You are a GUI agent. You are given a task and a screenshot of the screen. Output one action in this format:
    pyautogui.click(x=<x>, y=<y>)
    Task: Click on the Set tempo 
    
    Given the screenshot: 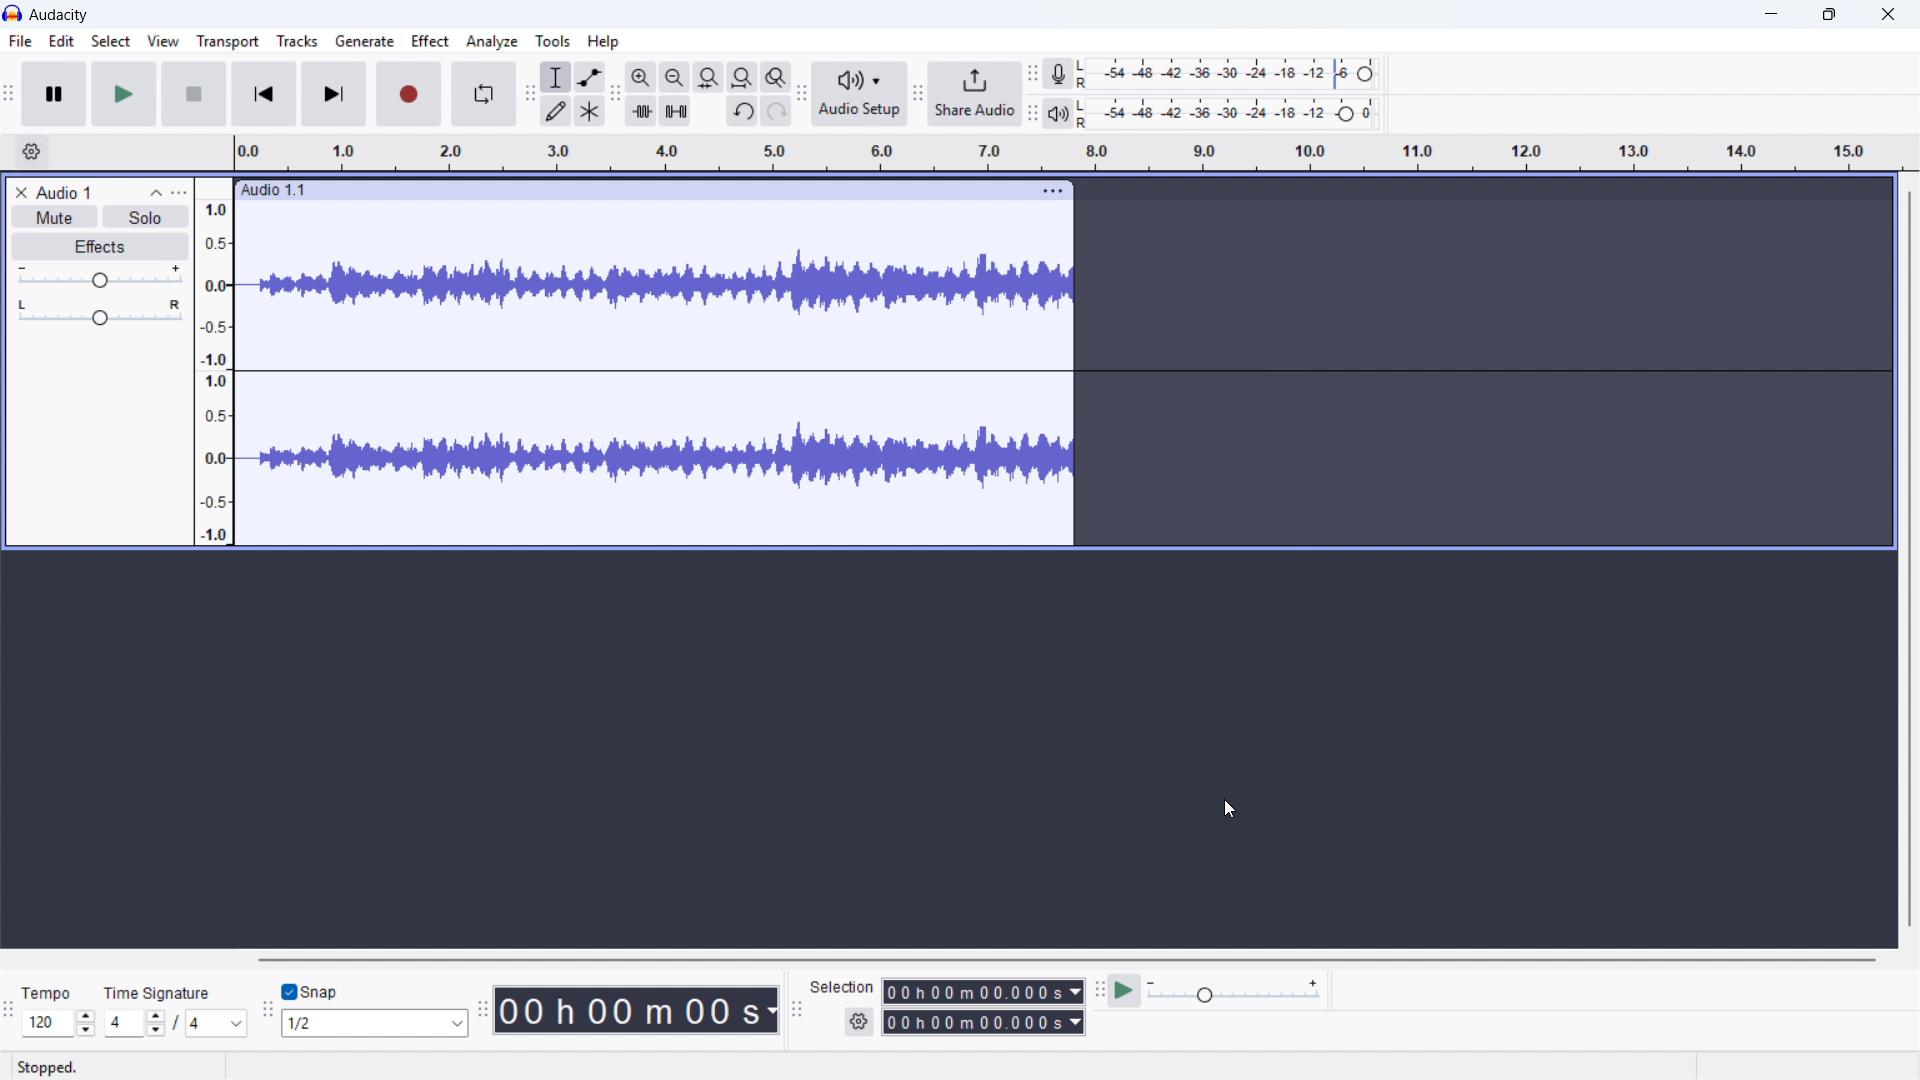 What is the action you would take?
    pyautogui.click(x=58, y=1024)
    